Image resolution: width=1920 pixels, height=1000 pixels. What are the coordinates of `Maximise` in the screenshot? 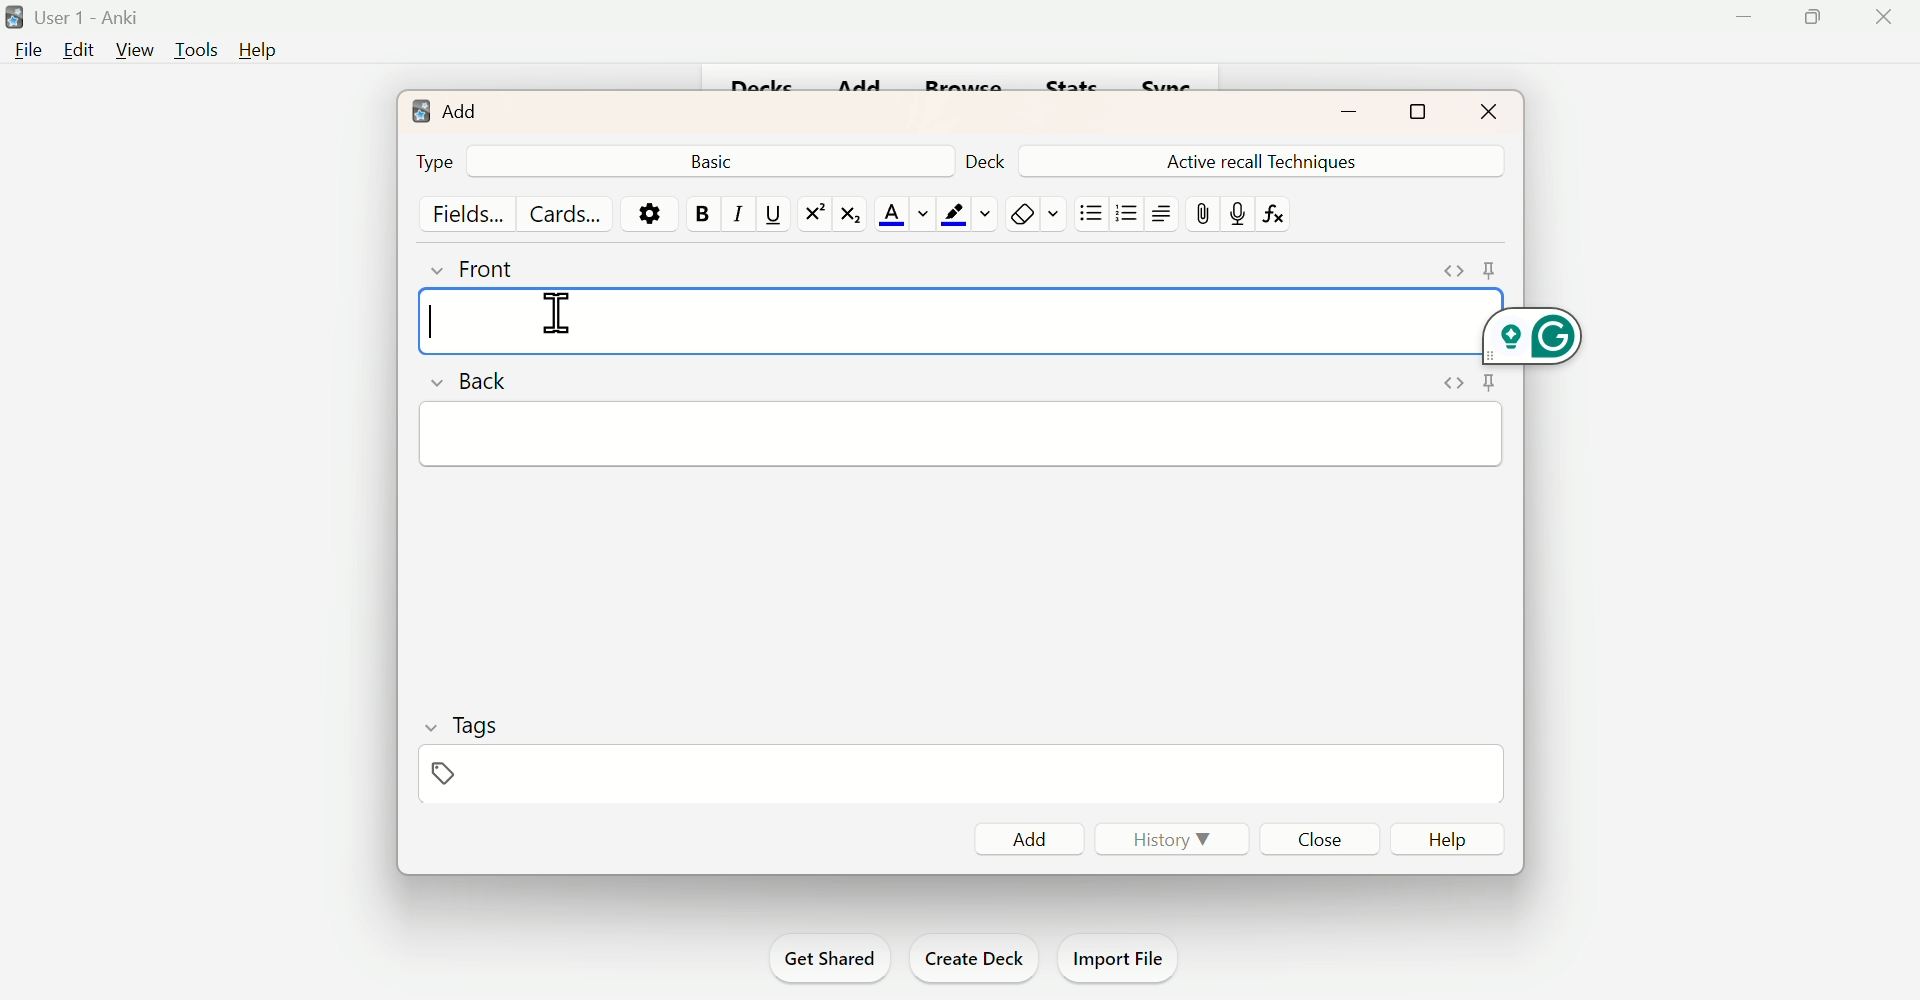 It's located at (1811, 16).